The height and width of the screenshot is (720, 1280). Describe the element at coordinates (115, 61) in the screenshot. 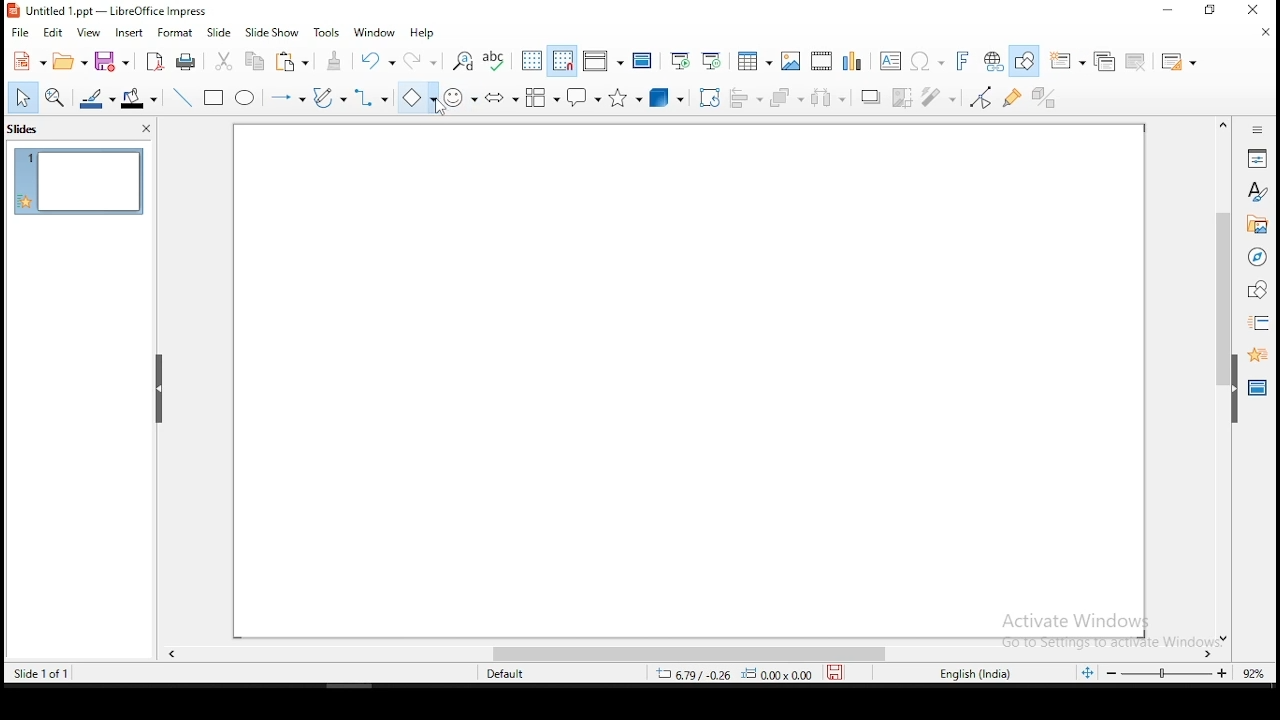

I see `save` at that location.